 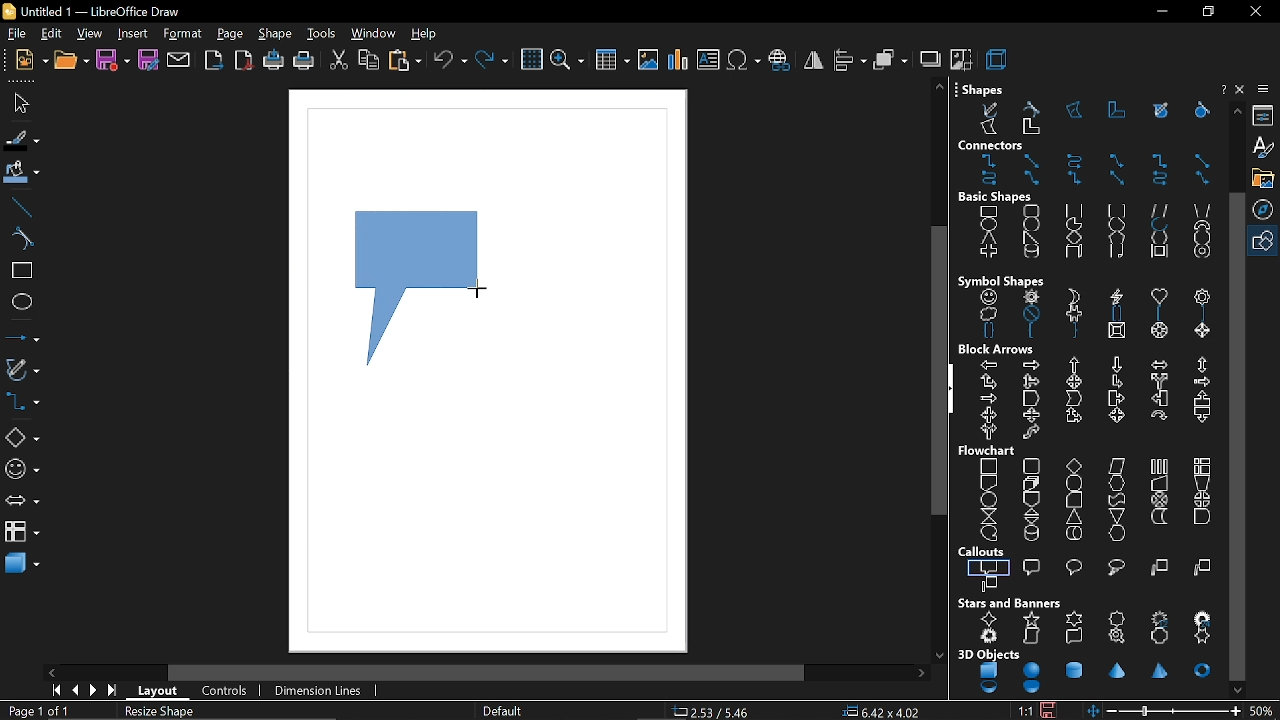 I want to click on punched tape, so click(x=1115, y=499).